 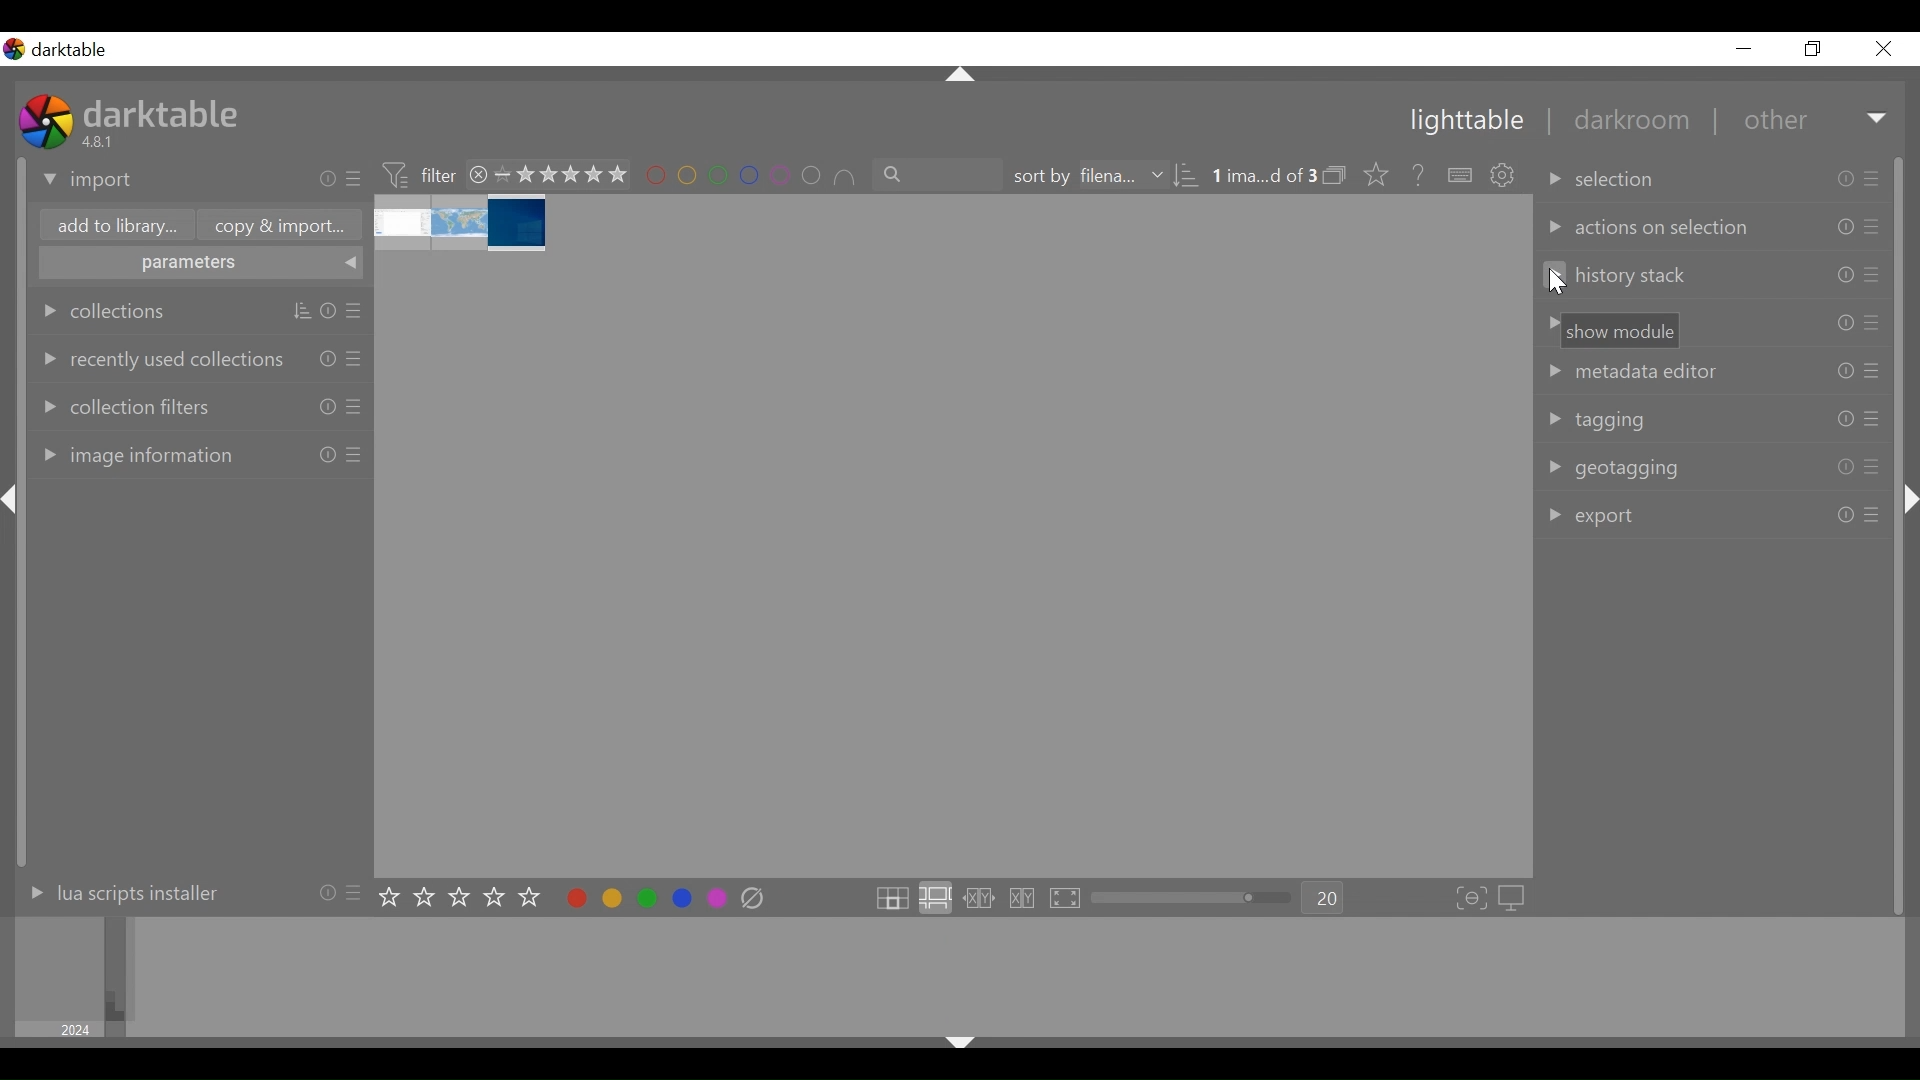 What do you see at coordinates (934, 899) in the screenshot?
I see `click to enter zoomable lighttable layout` at bounding box center [934, 899].